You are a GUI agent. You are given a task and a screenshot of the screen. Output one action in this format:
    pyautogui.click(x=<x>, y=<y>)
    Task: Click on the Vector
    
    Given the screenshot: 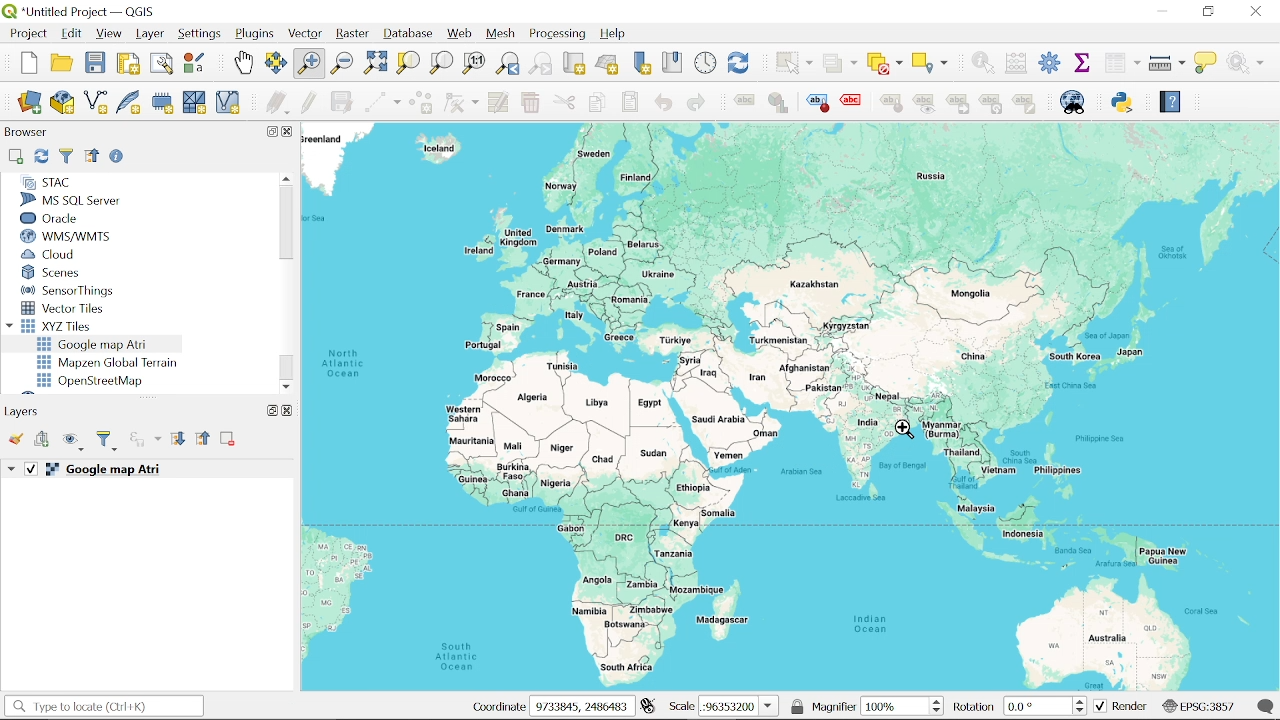 What is the action you would take?
    pyautogui.click(x=306, y=35)
    